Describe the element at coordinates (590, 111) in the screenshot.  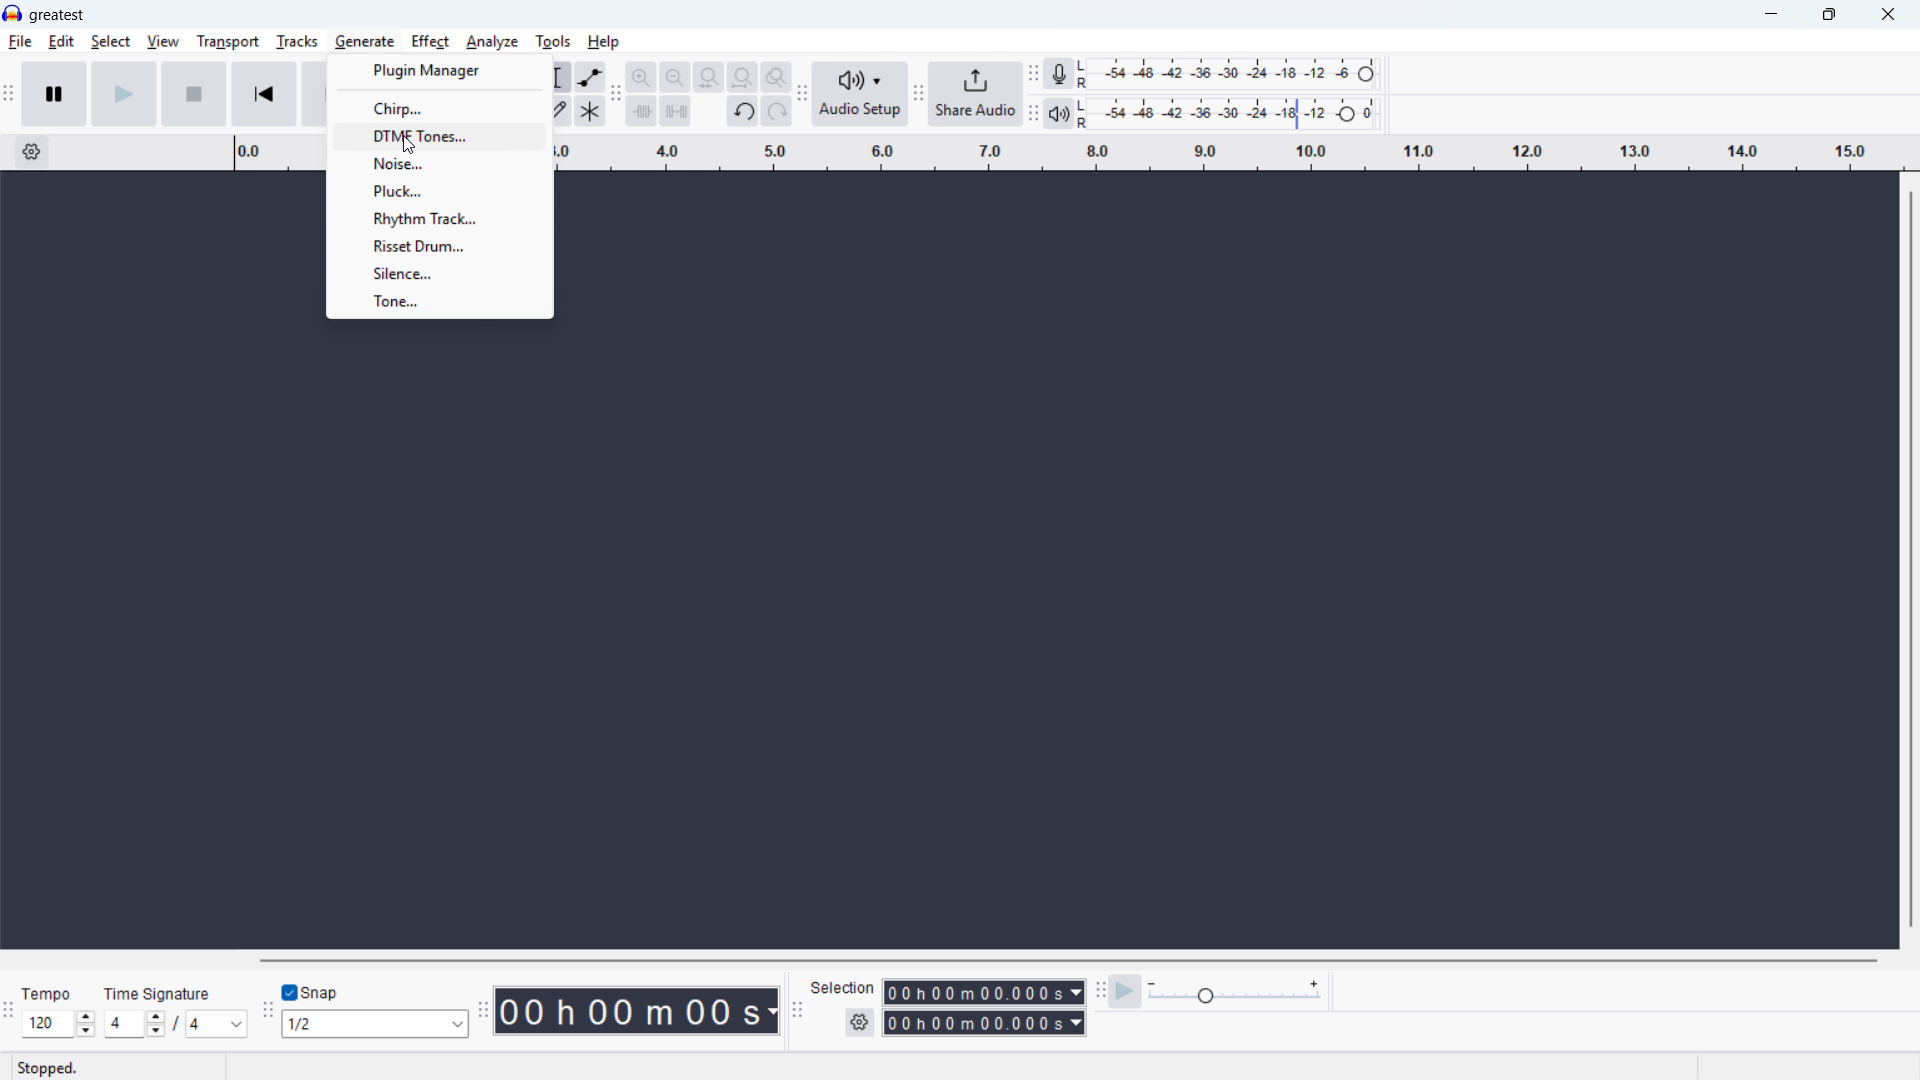
I see `multi-tool` at that location.